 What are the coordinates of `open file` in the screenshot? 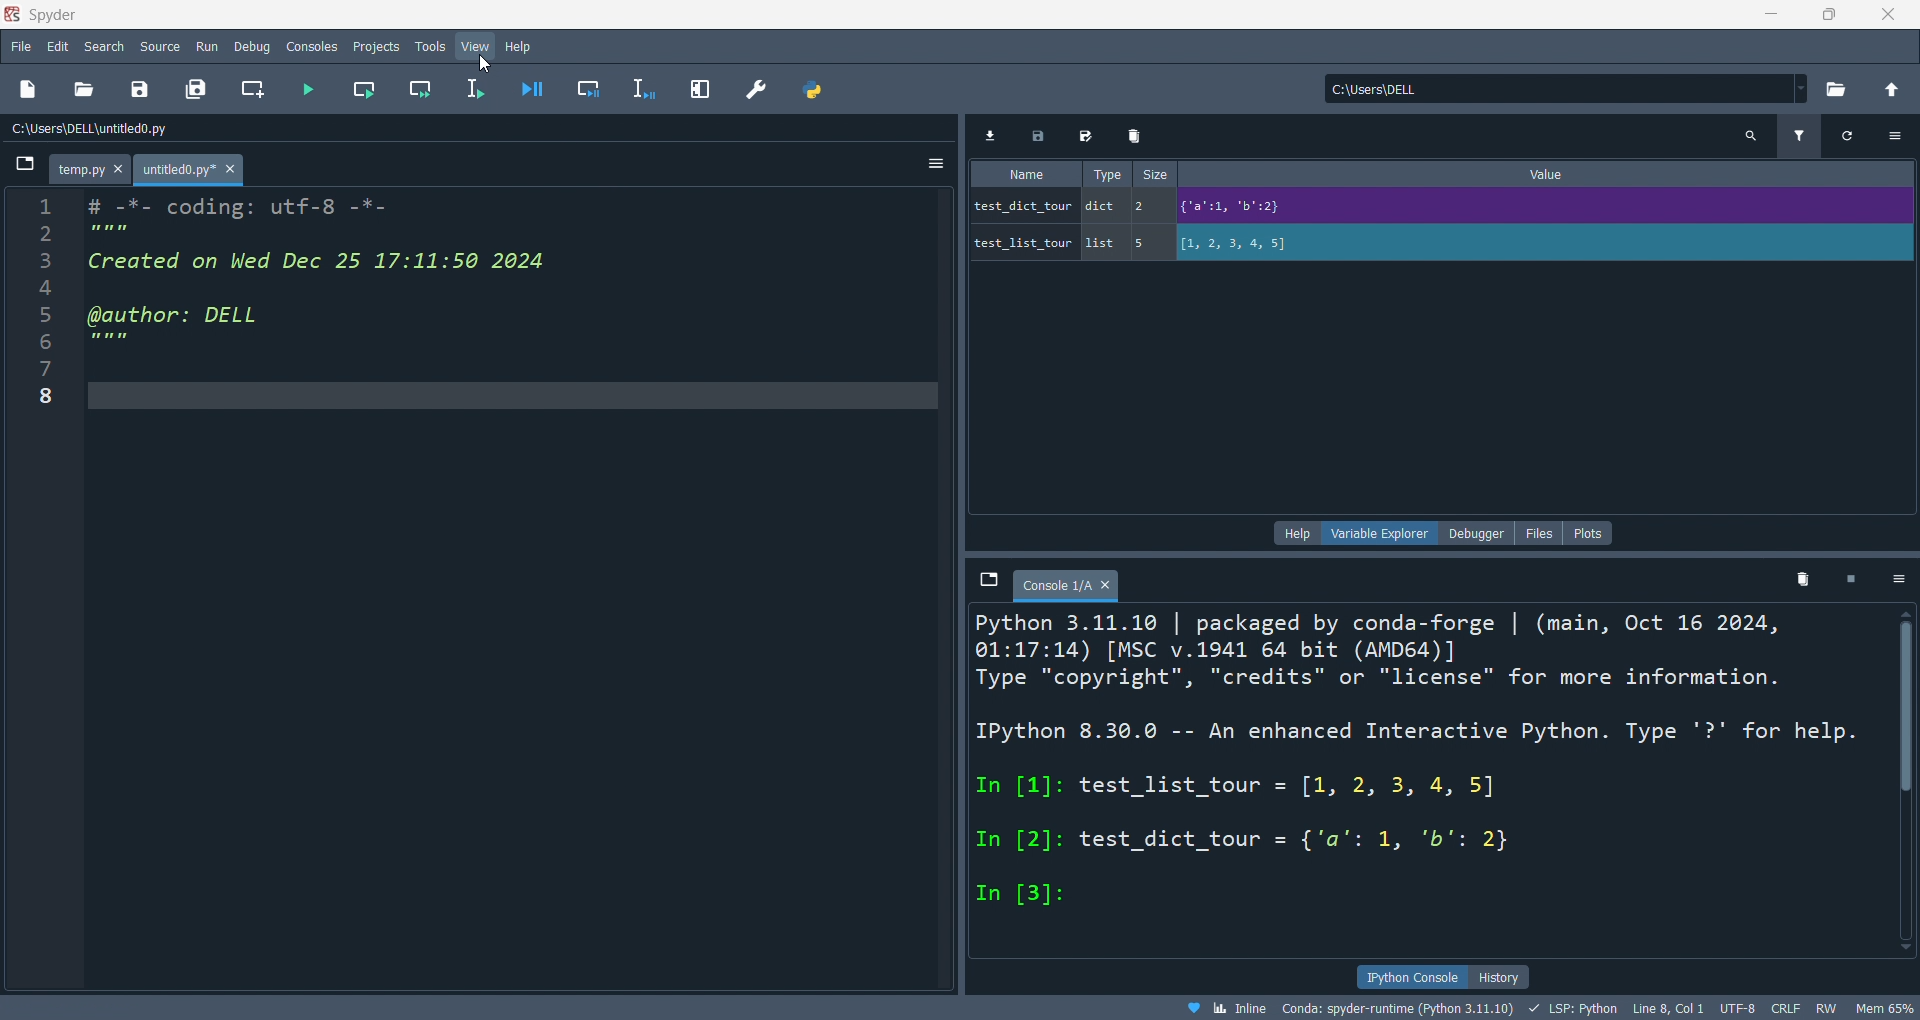 It's located at (86, 87).